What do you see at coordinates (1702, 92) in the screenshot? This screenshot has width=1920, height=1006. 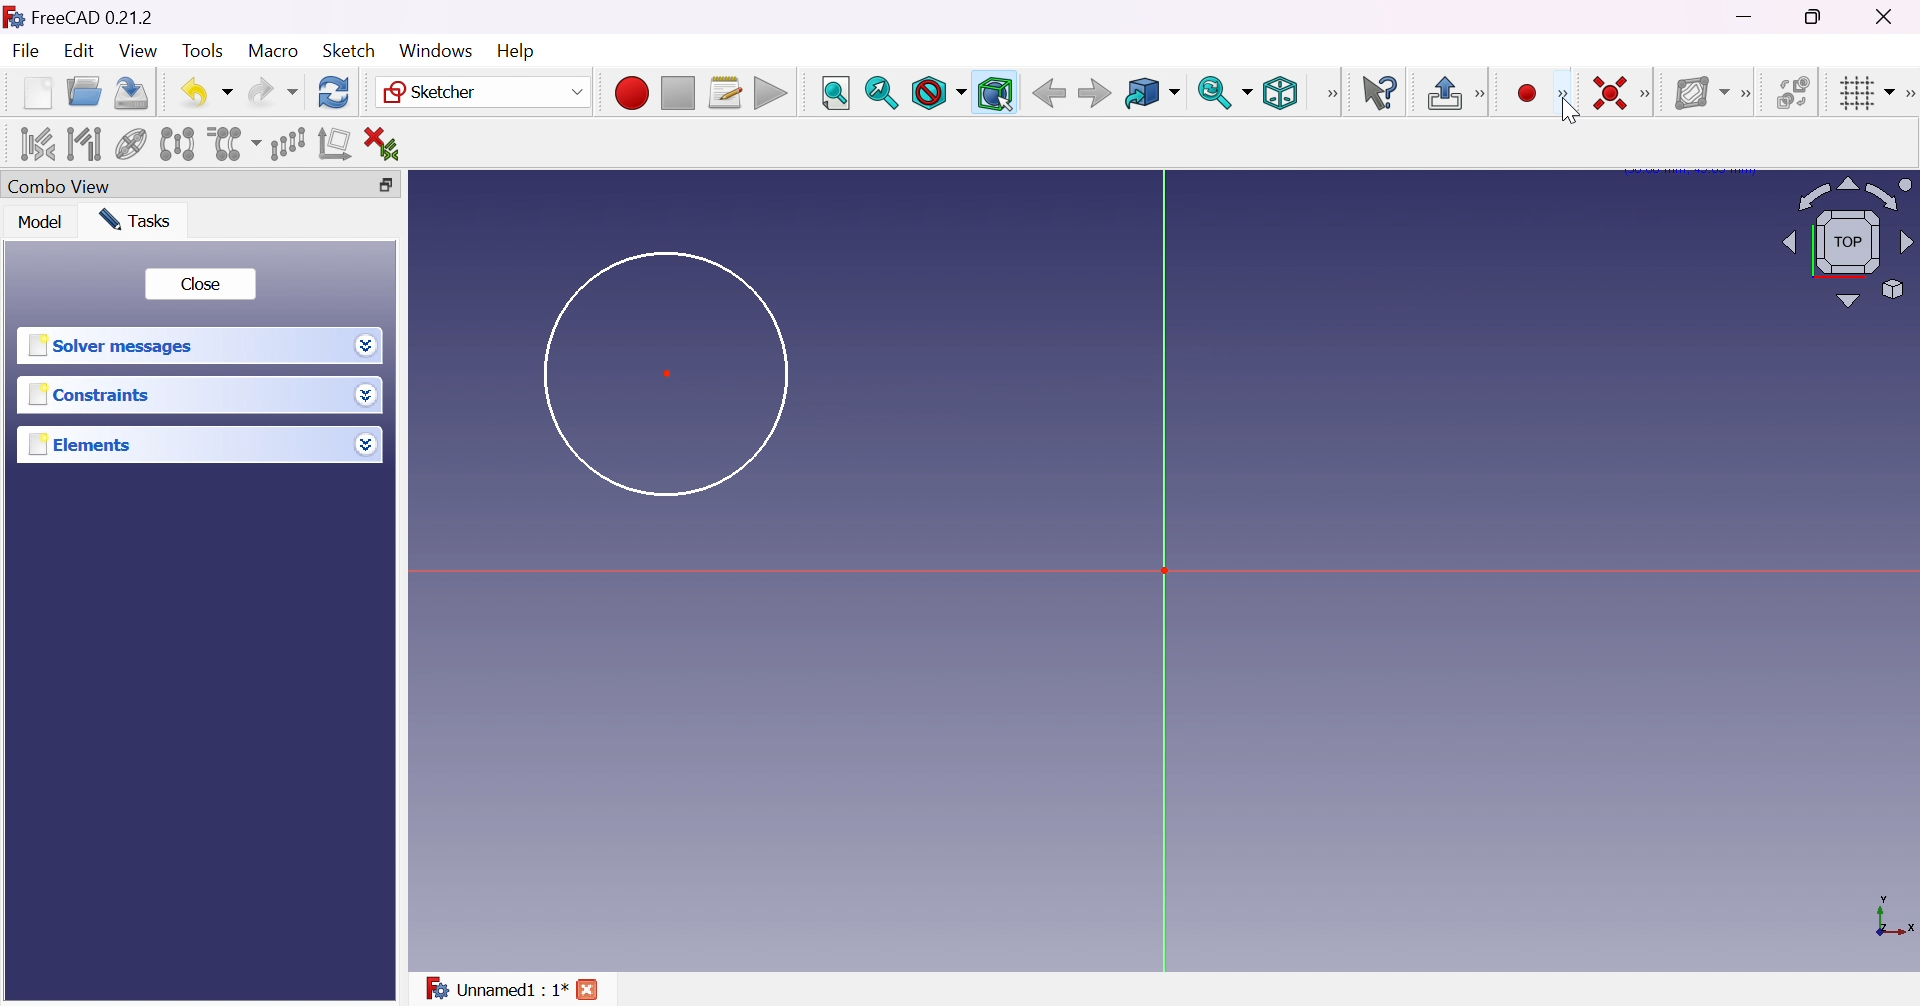 I see `Show/hide B-spline information layer` at bounding box center [1702, 92].